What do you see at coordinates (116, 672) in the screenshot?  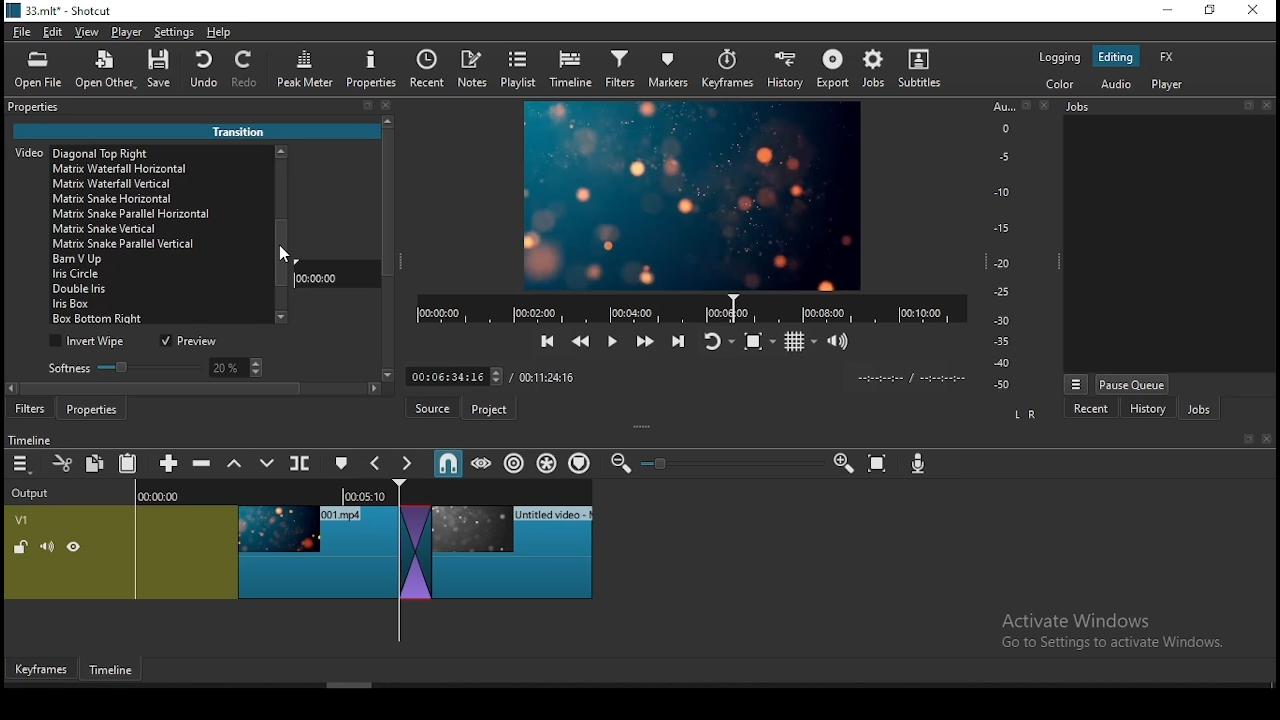 I see `Timeframe` at bounding box center [116, 672].